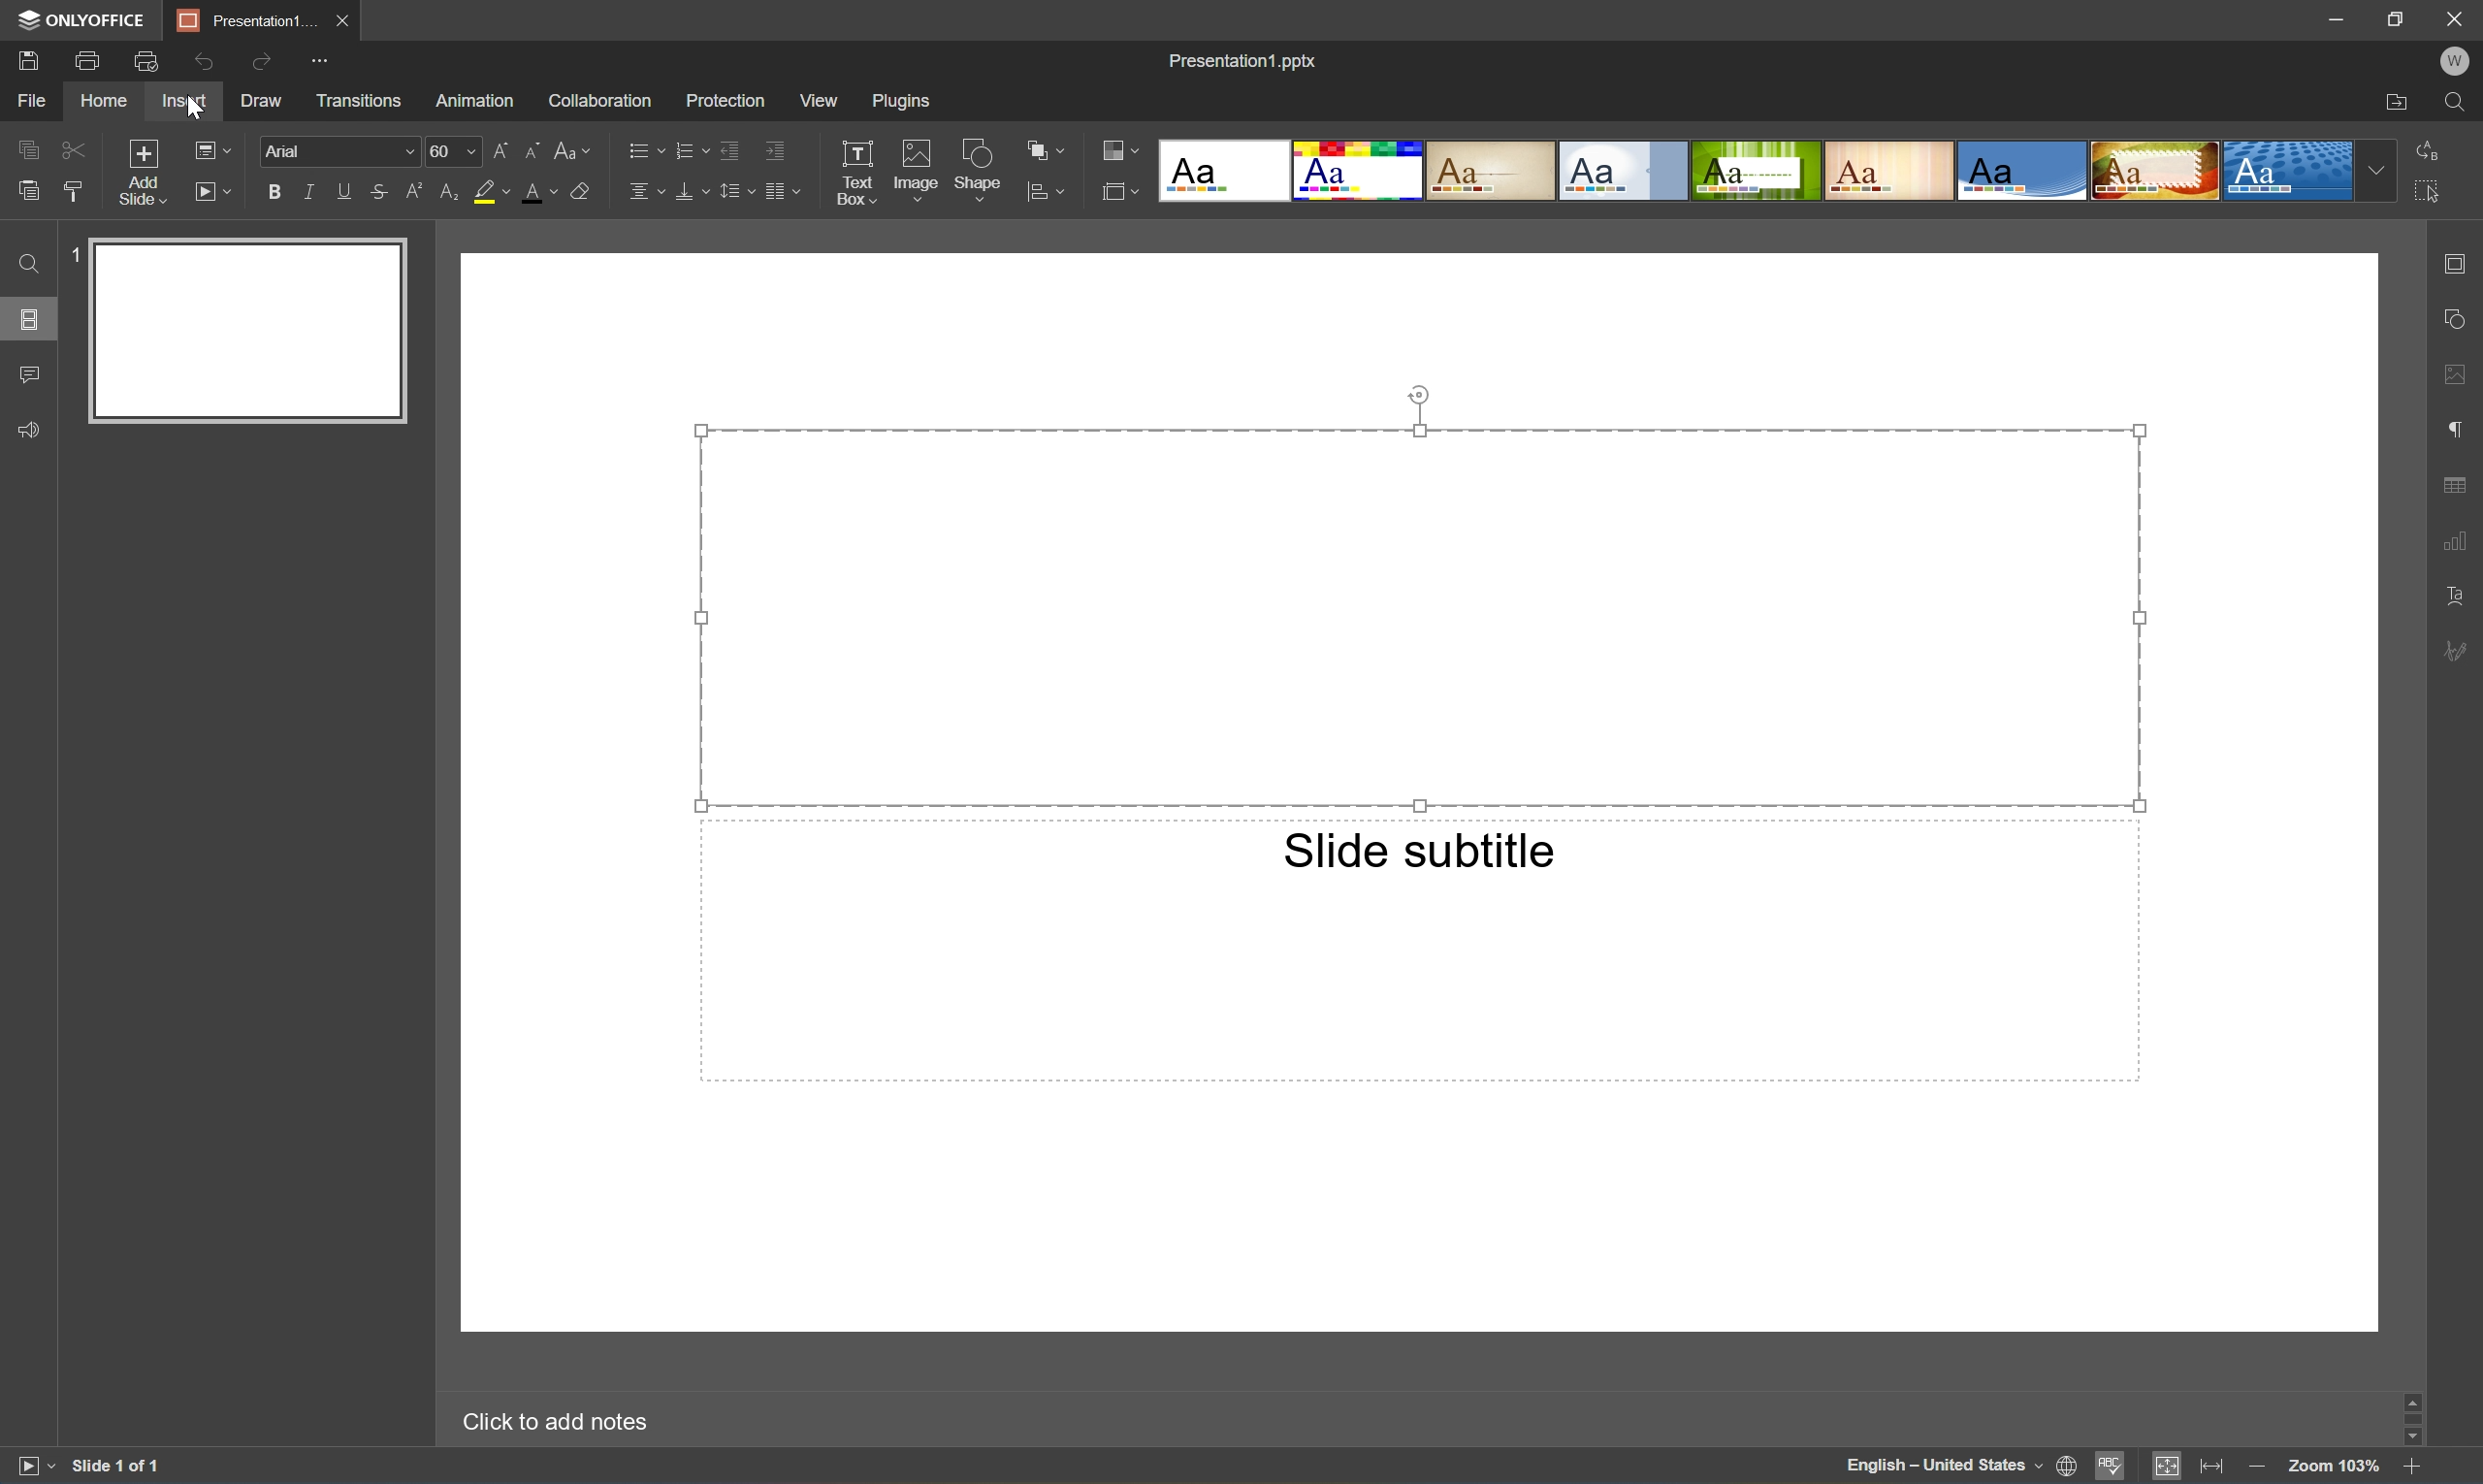  Describe the element at coordinates (30, 60) in the screenshot. I see `Save` at that location.